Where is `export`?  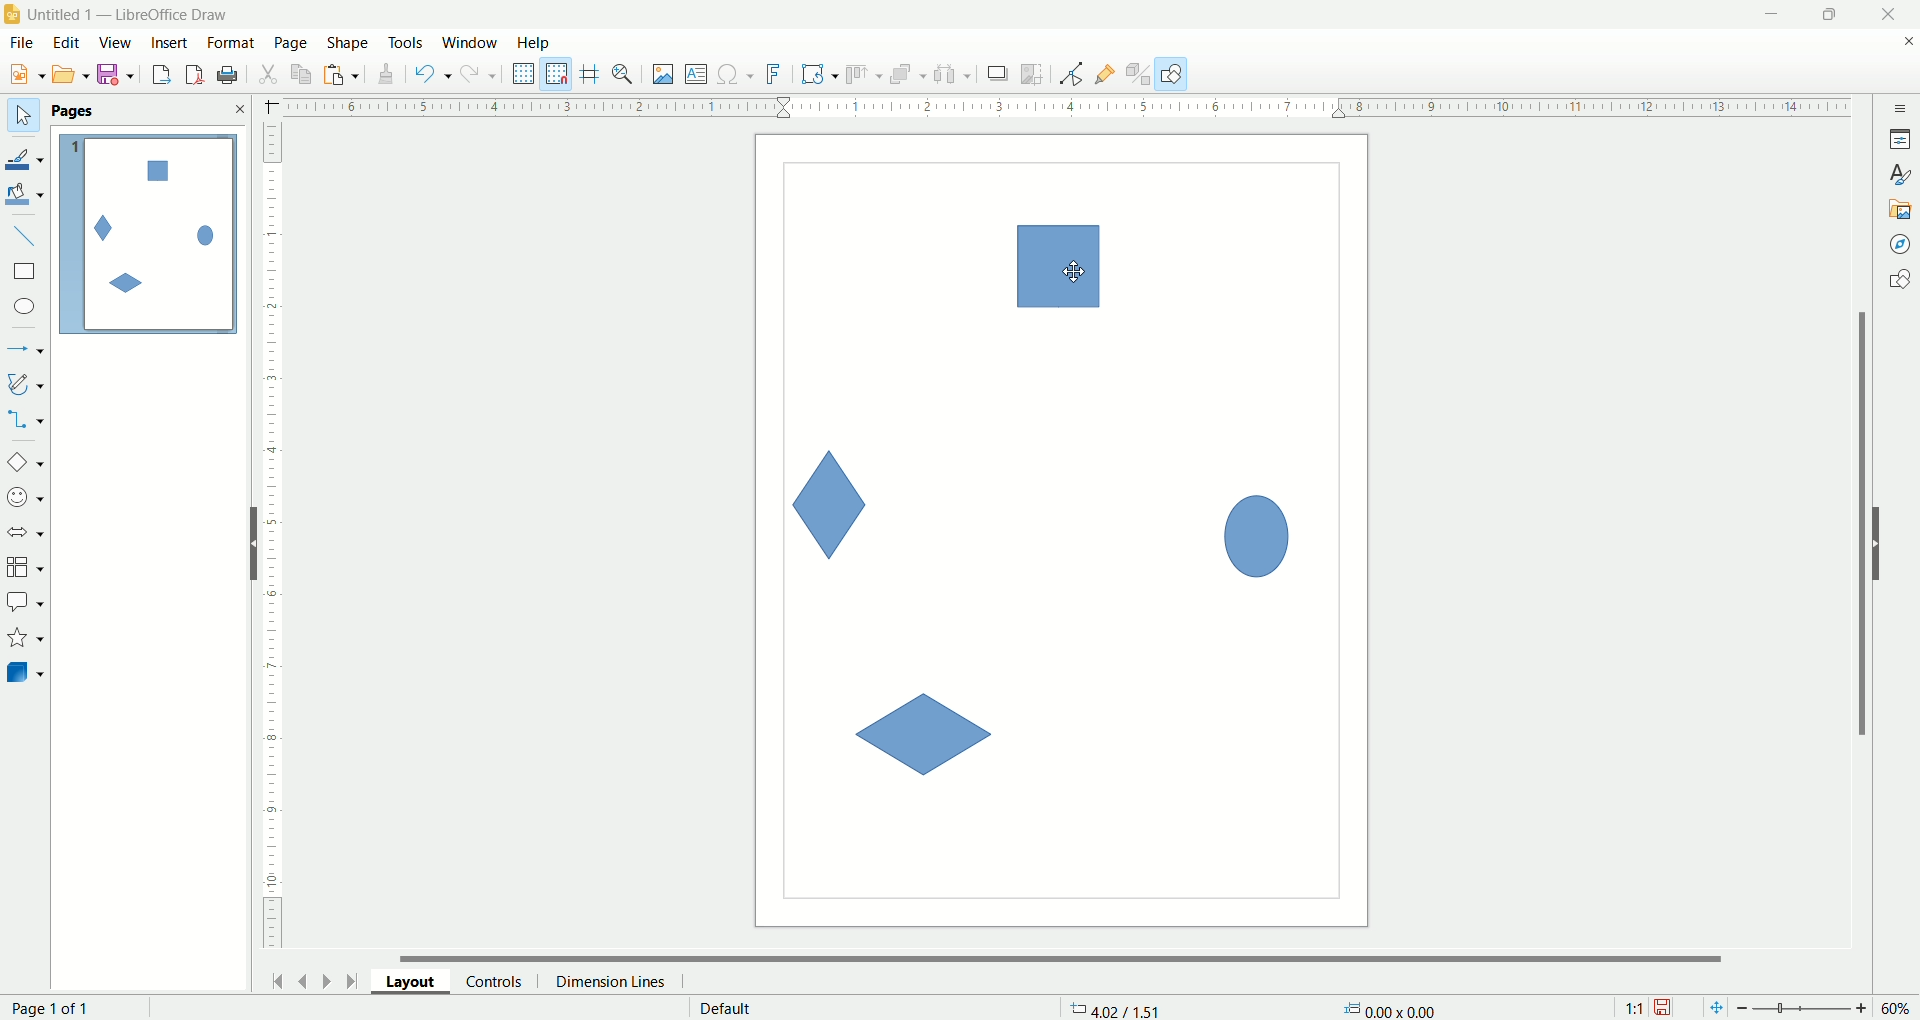
export is located at coordinates (160, 71).